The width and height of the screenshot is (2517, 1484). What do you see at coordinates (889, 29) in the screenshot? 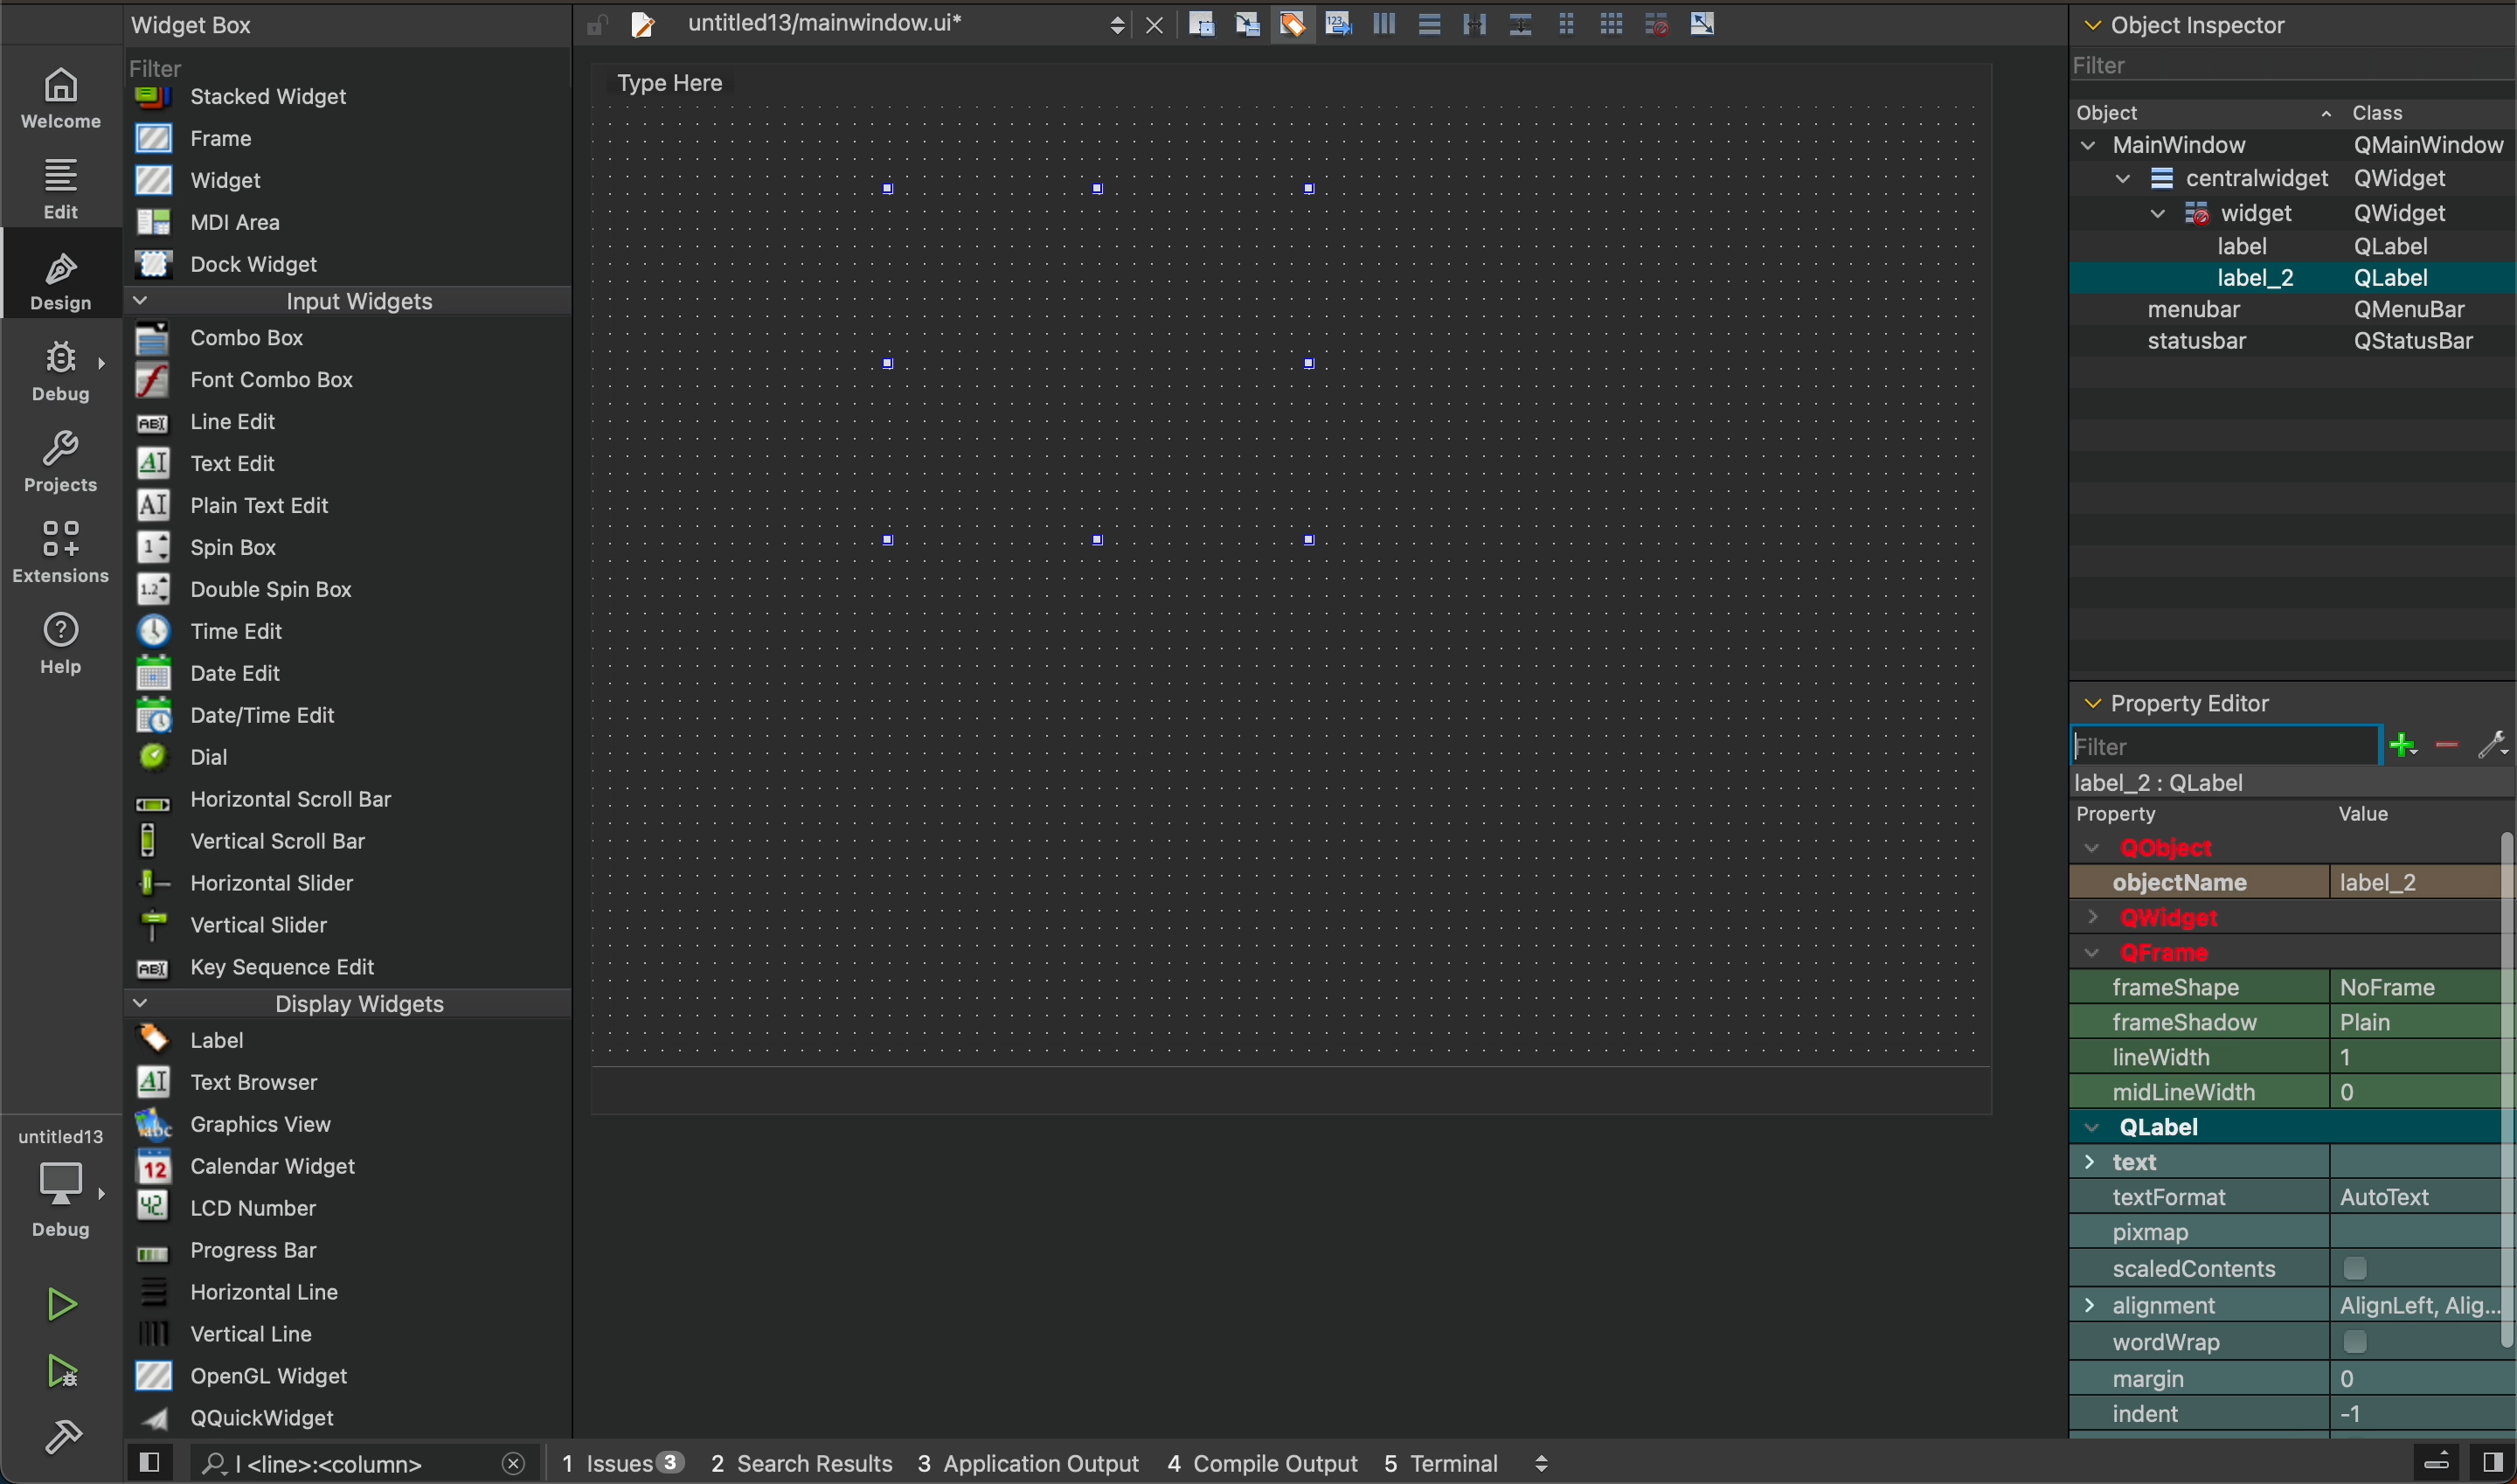
I see `file tab` at bounding box center [889, 29].